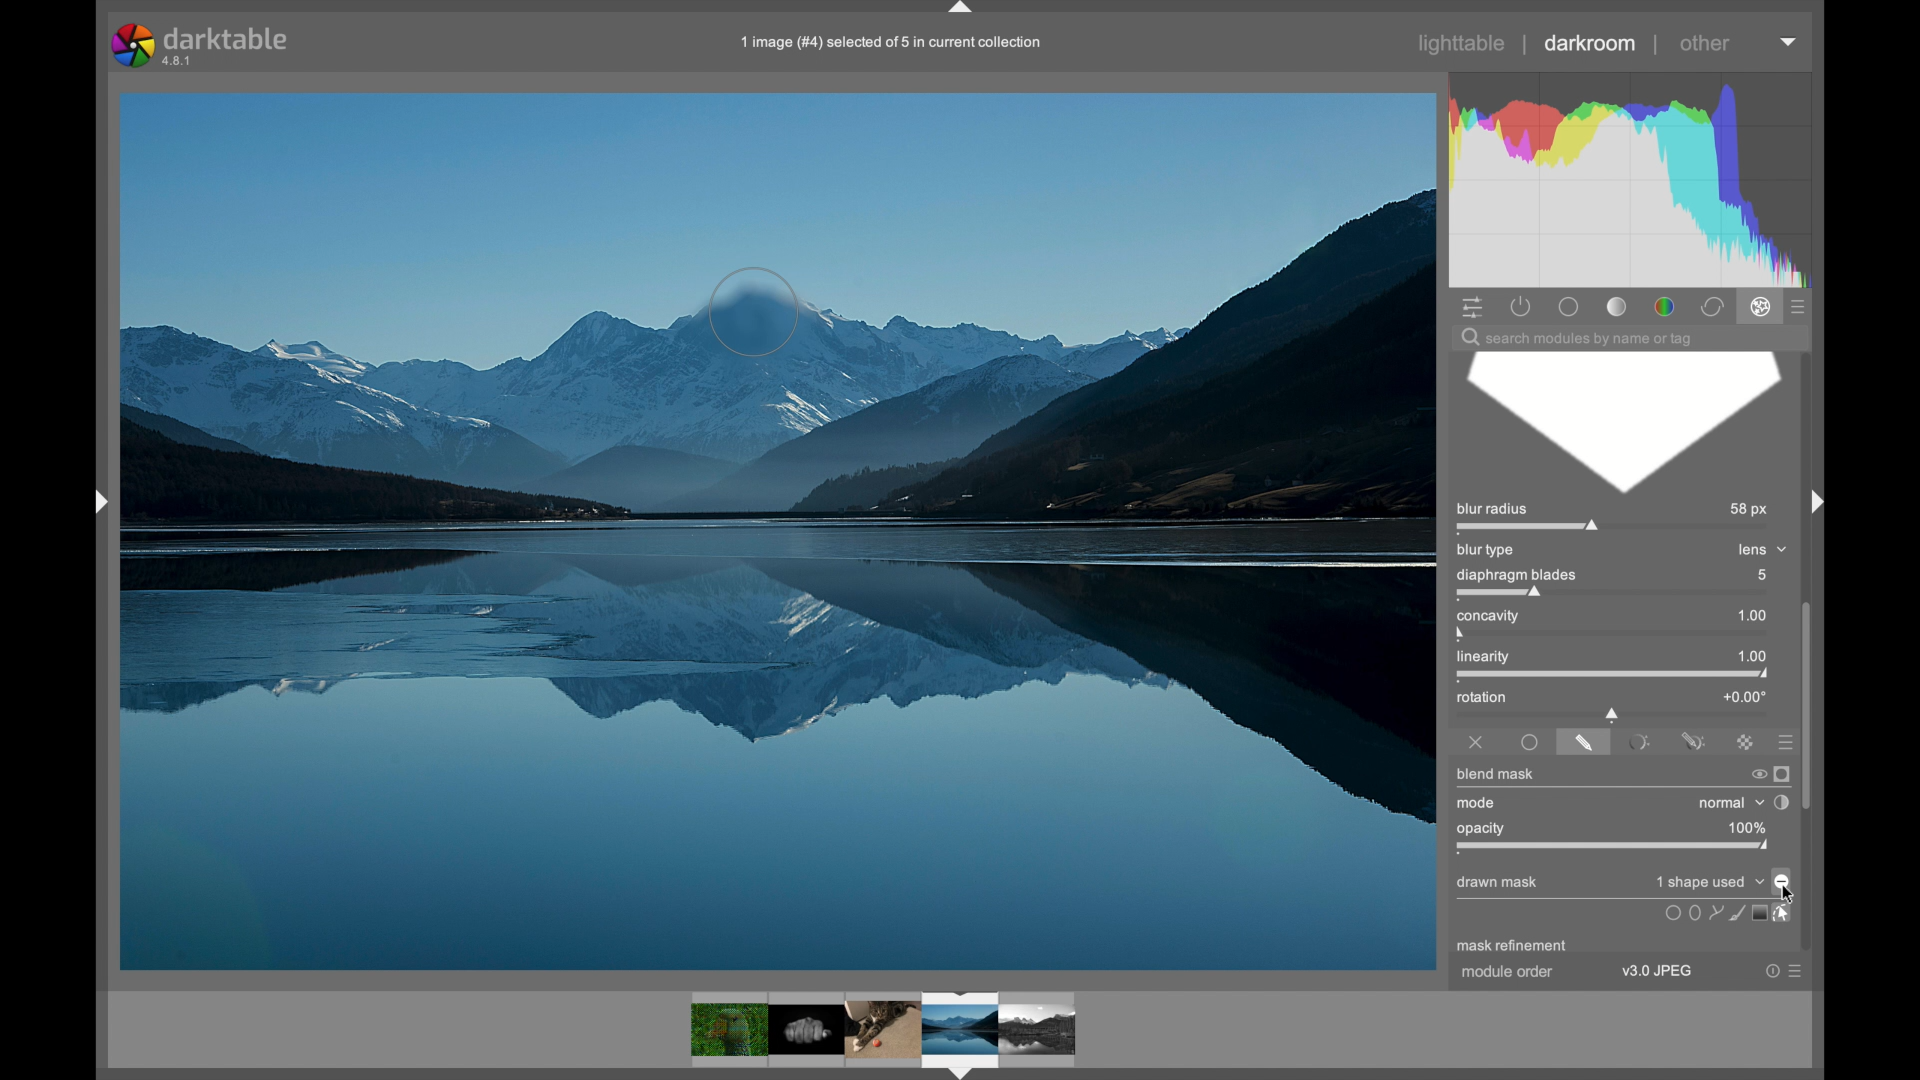  I want to click on base, so click(1570, 306).